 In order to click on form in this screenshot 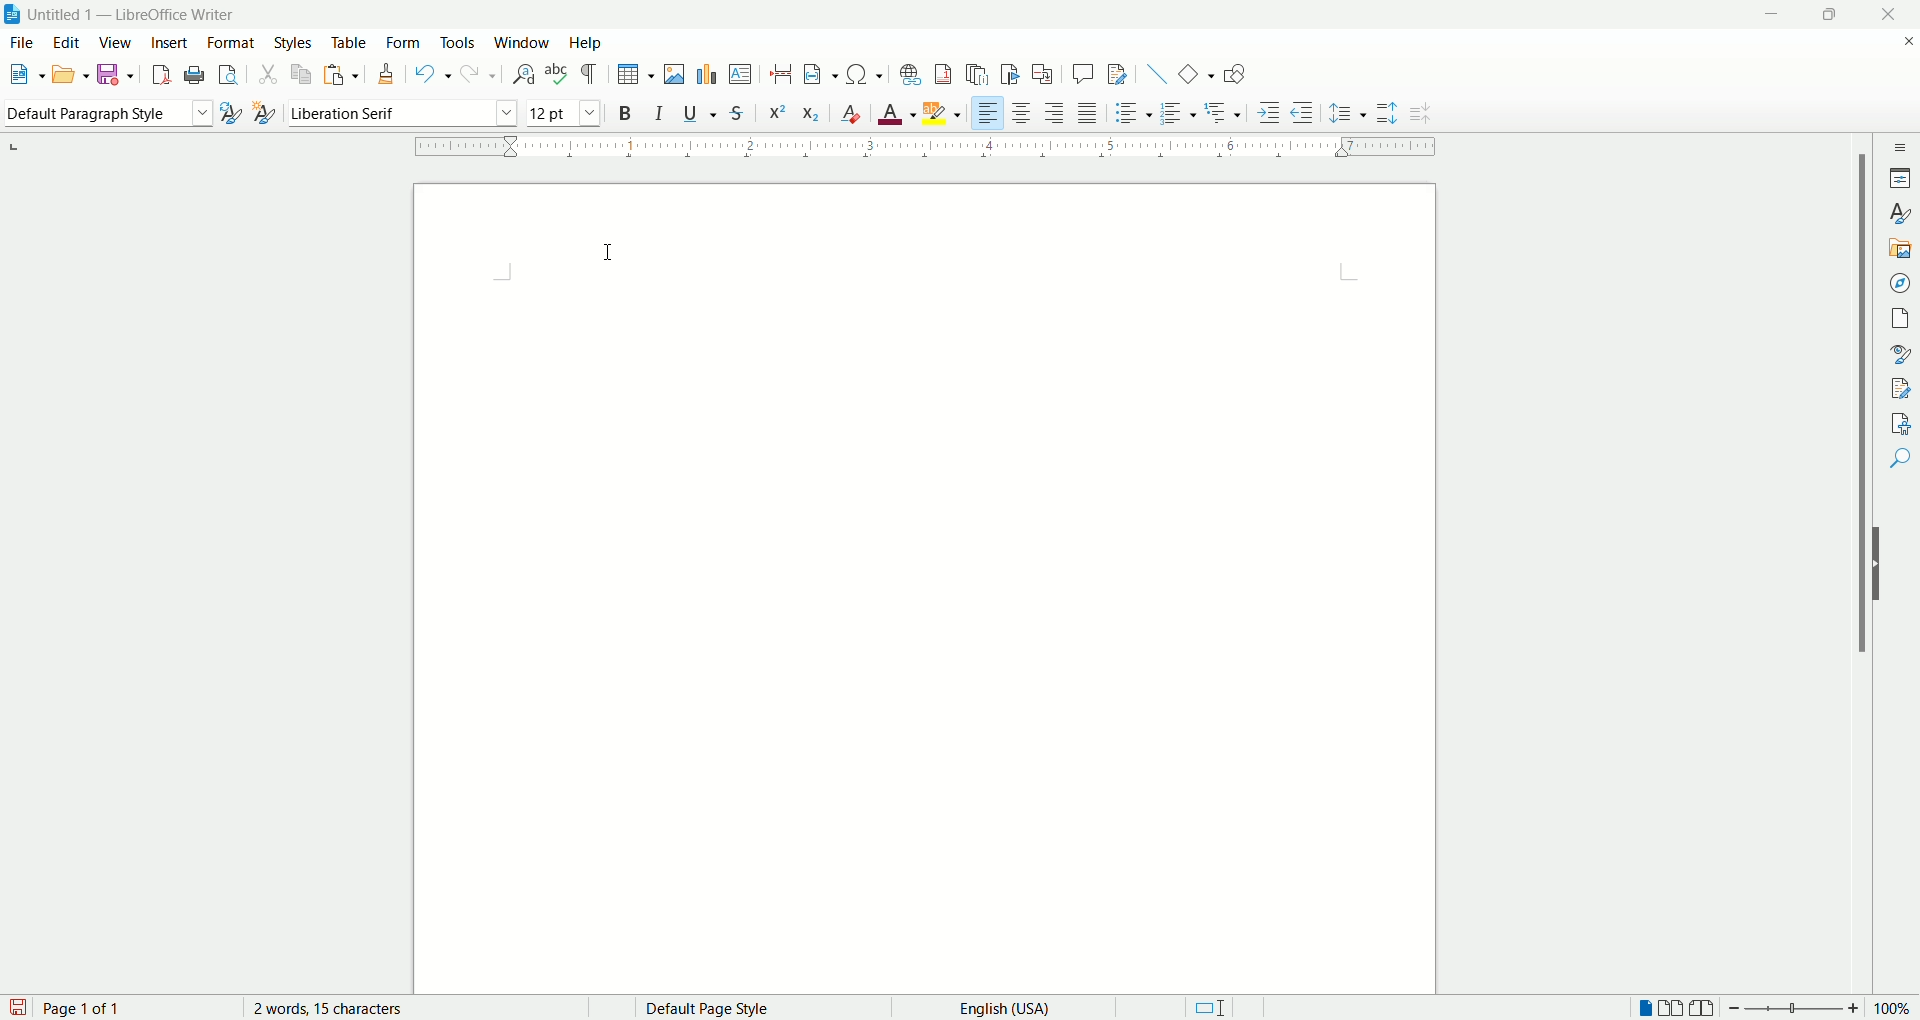, I will do `click(401, 42)`.